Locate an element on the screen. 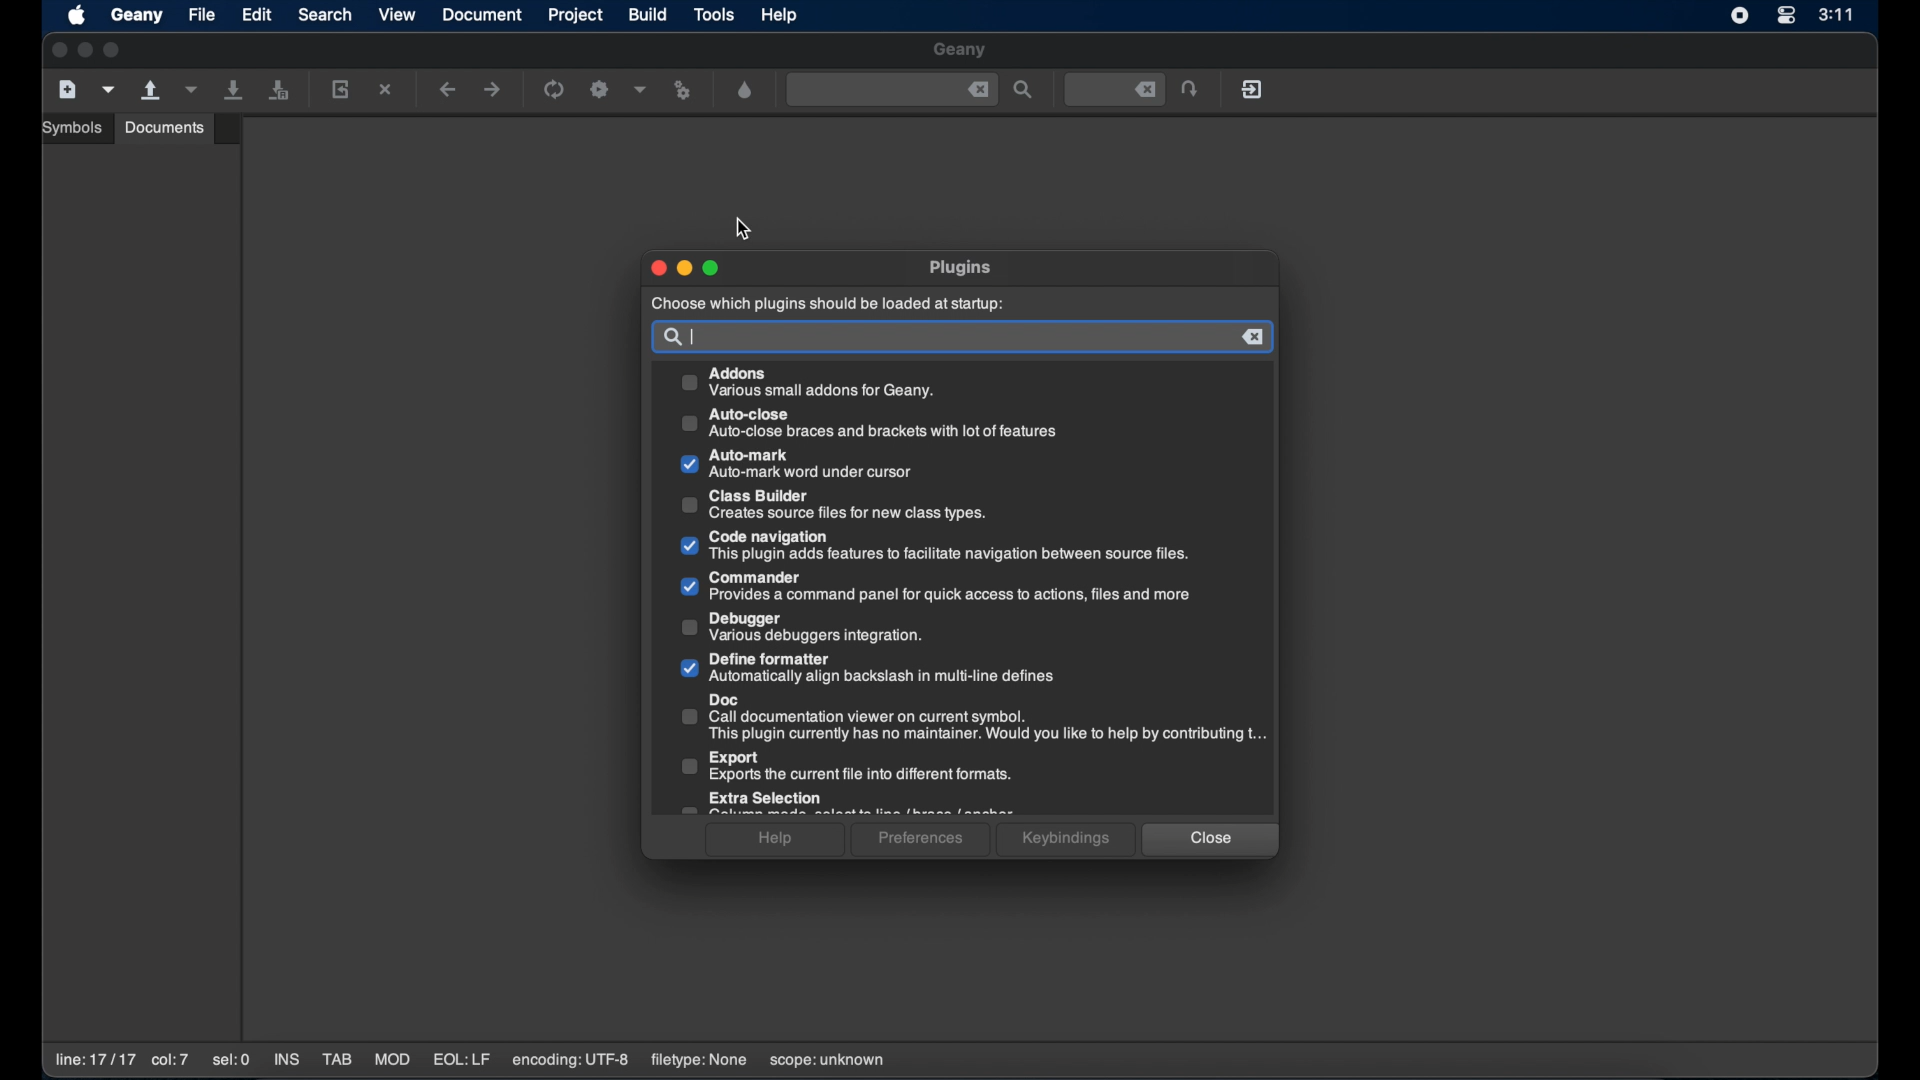 The height and width of the screenshot is (1080, 1920). cursor is located at coordinates (743, 228).